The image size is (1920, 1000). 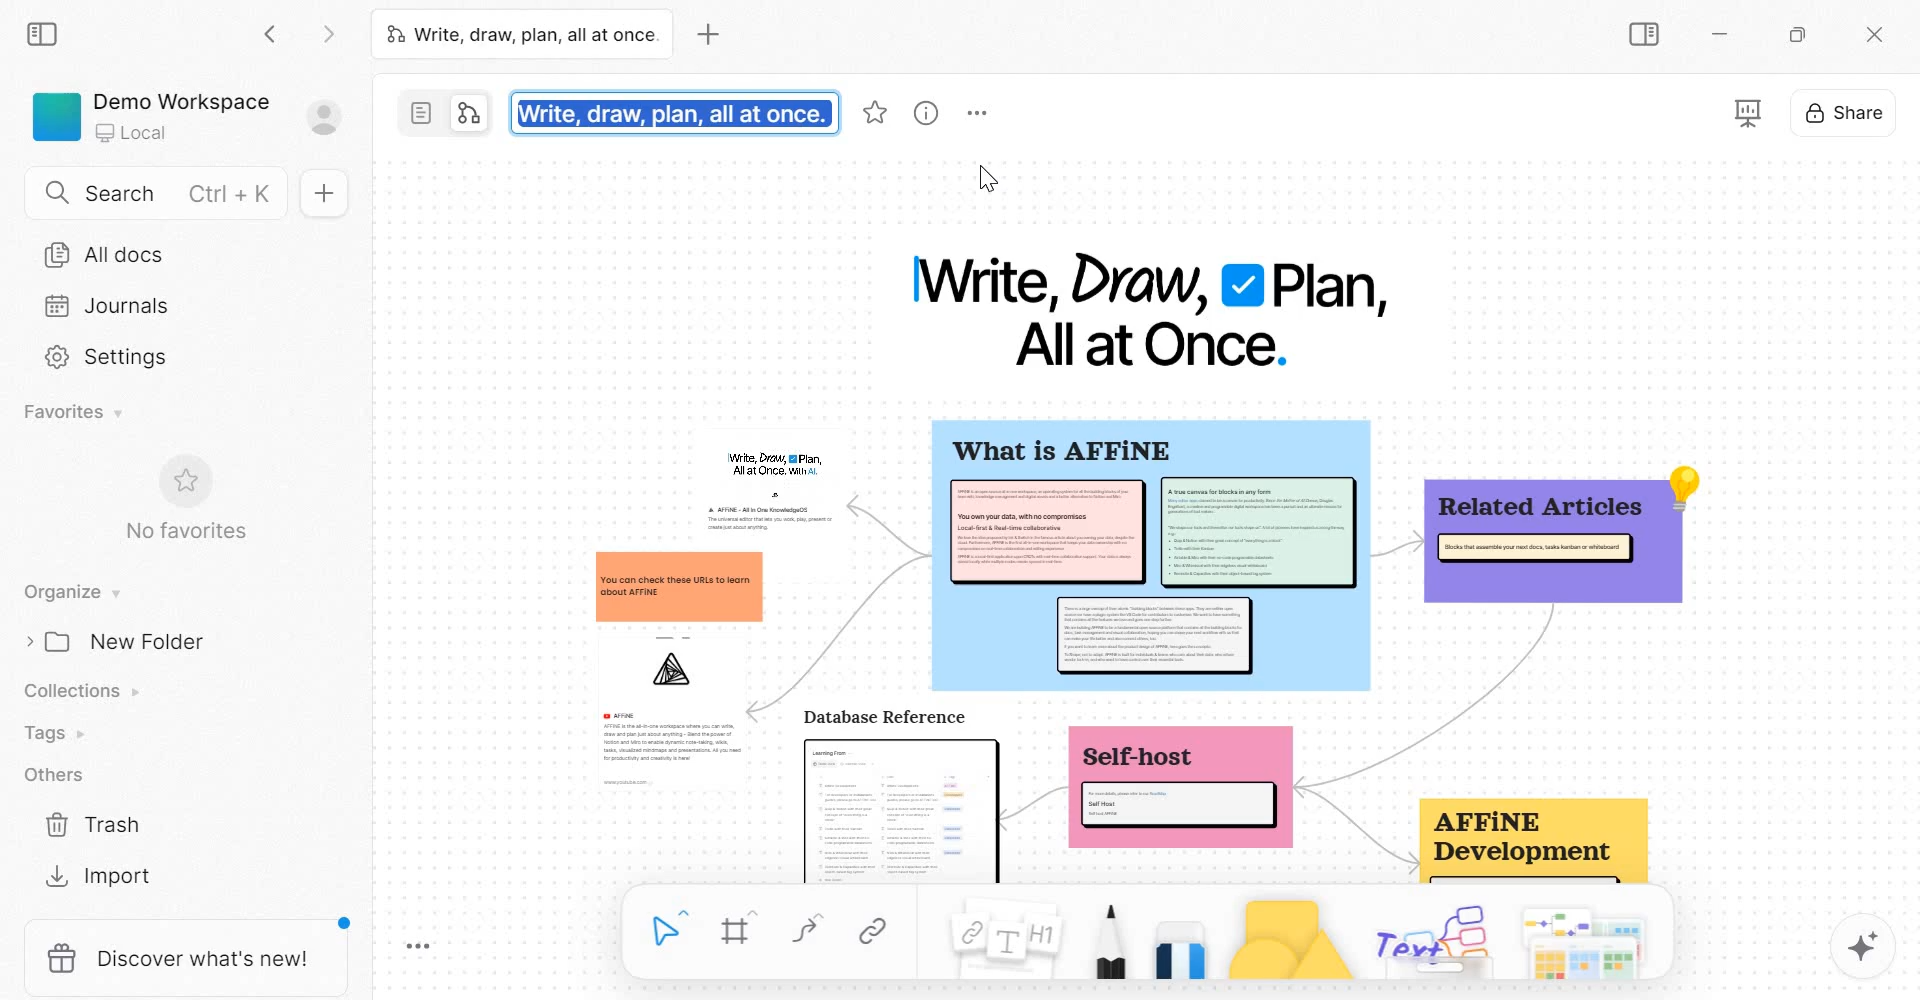 I want to click on favorite symbol, so click(x=182, y=481).